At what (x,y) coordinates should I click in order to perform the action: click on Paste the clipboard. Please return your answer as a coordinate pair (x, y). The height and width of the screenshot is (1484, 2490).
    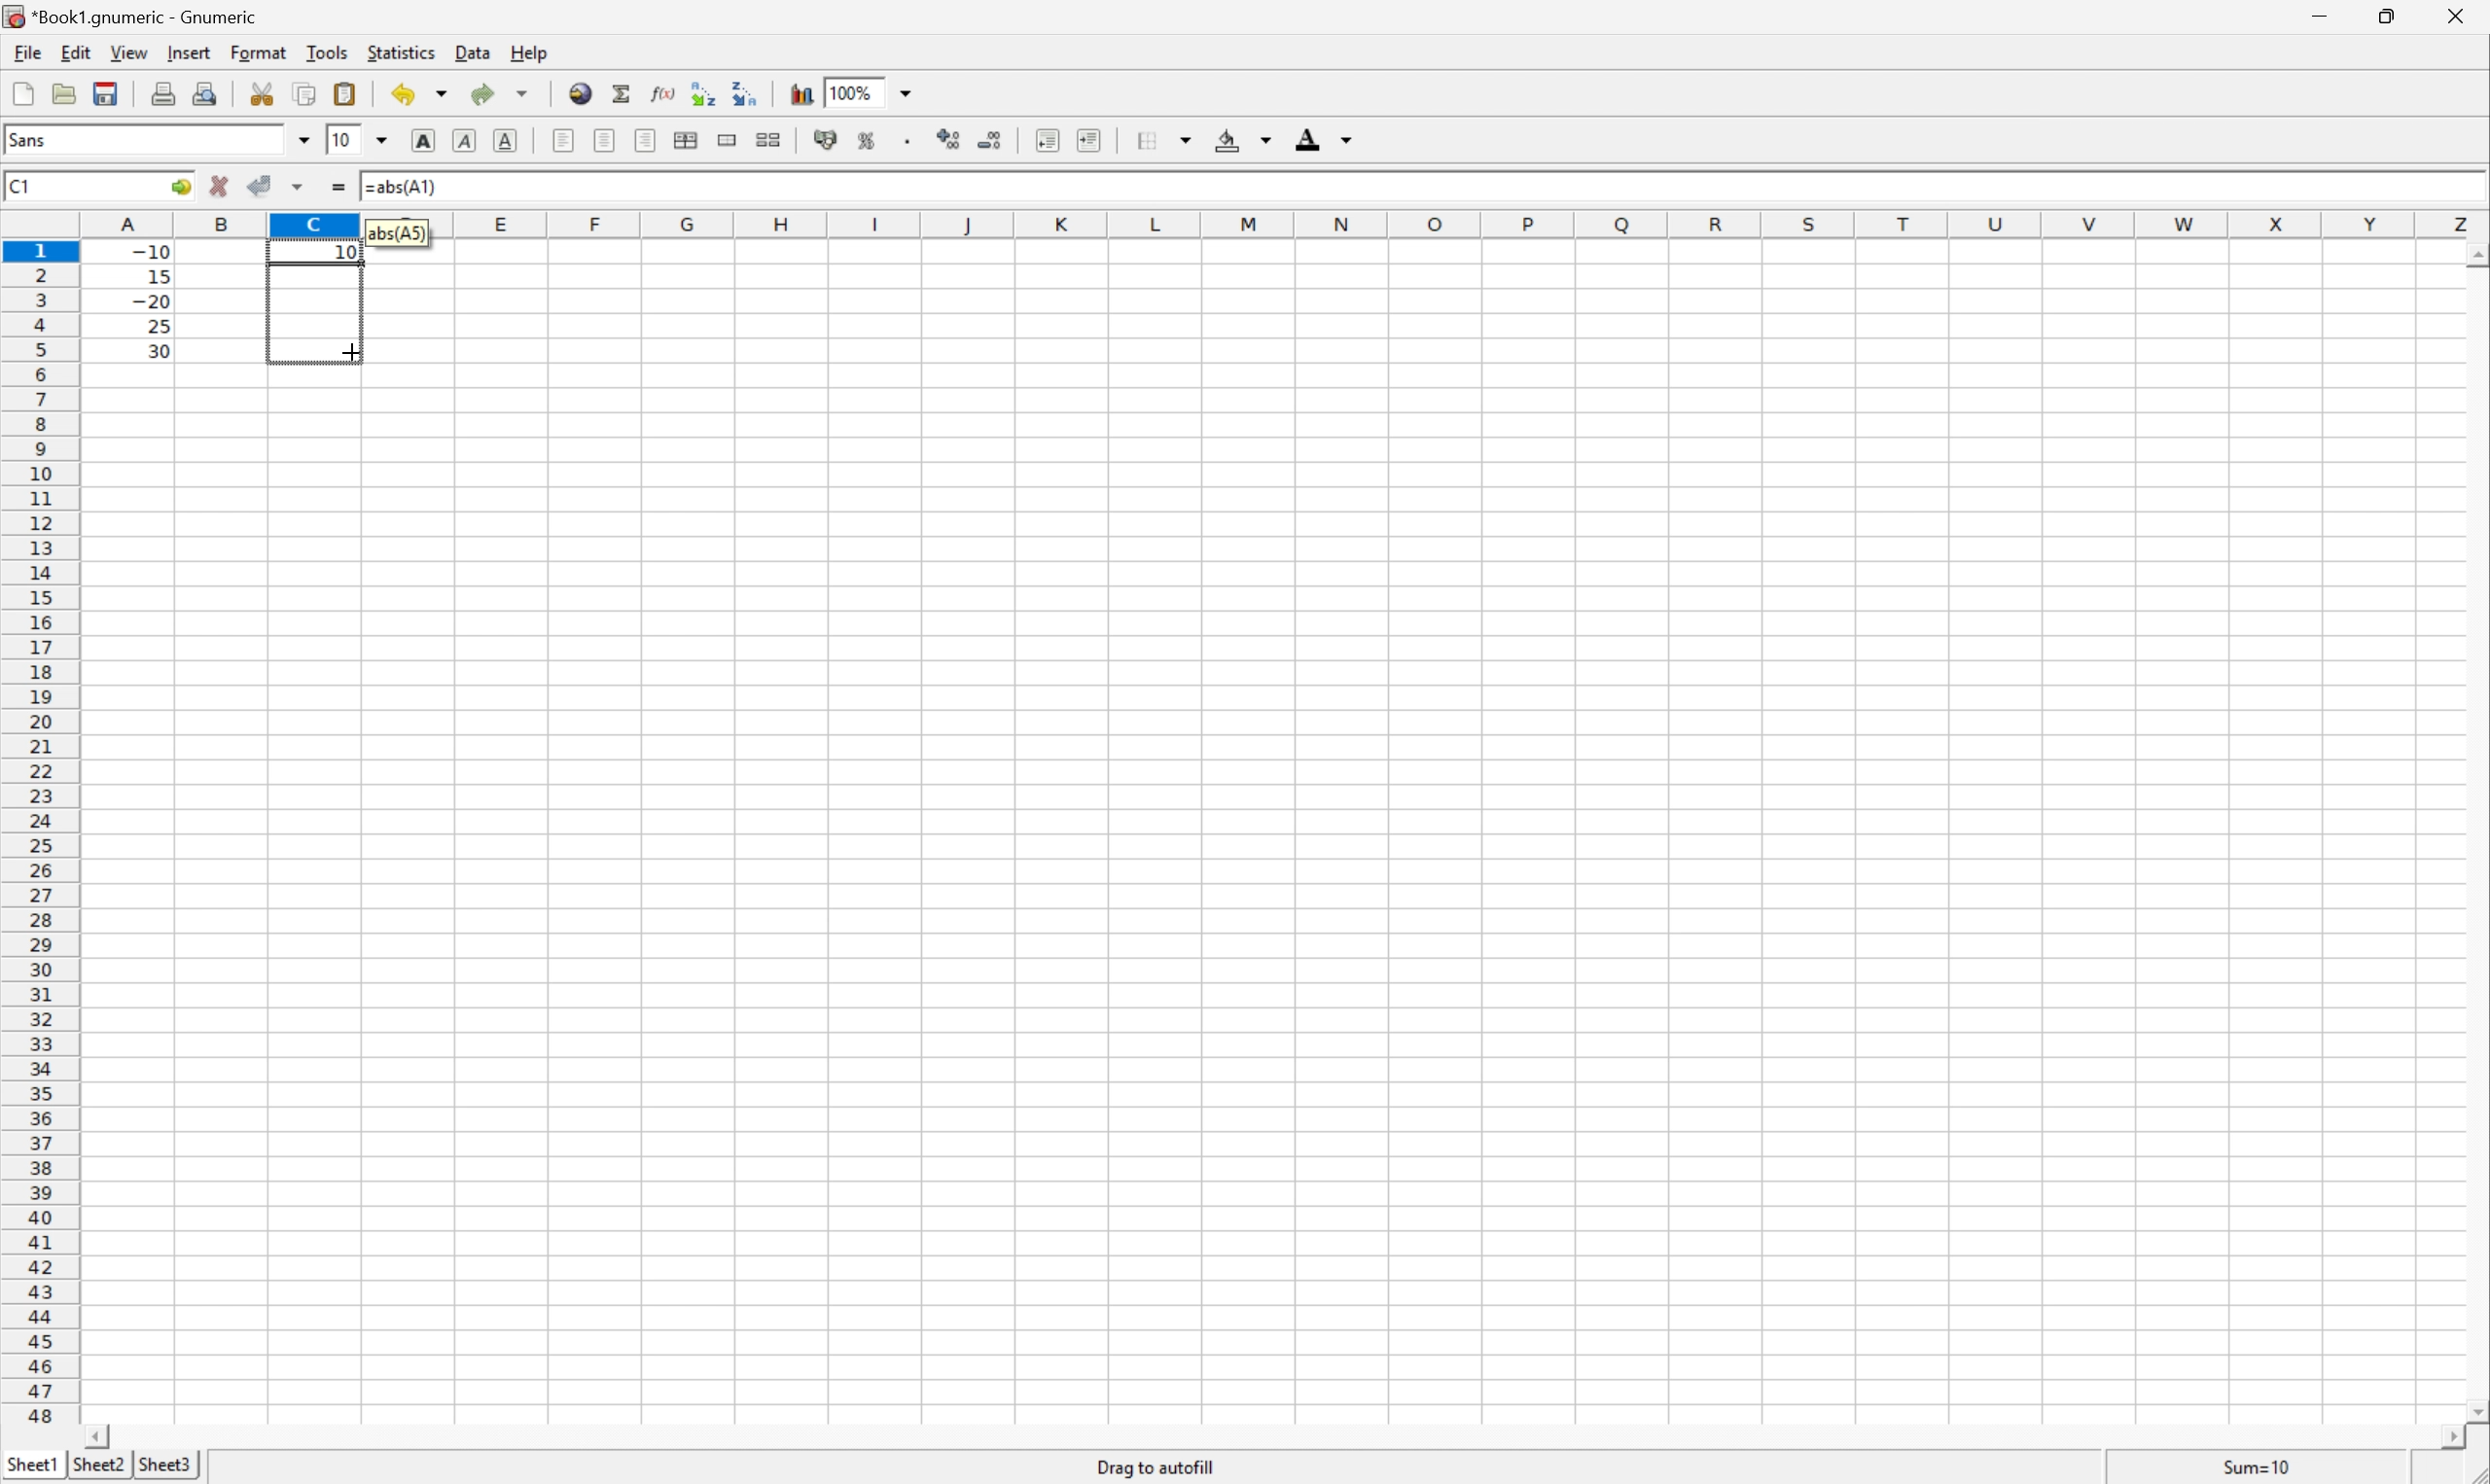
    Looking at the image, I should click on (349, 94).